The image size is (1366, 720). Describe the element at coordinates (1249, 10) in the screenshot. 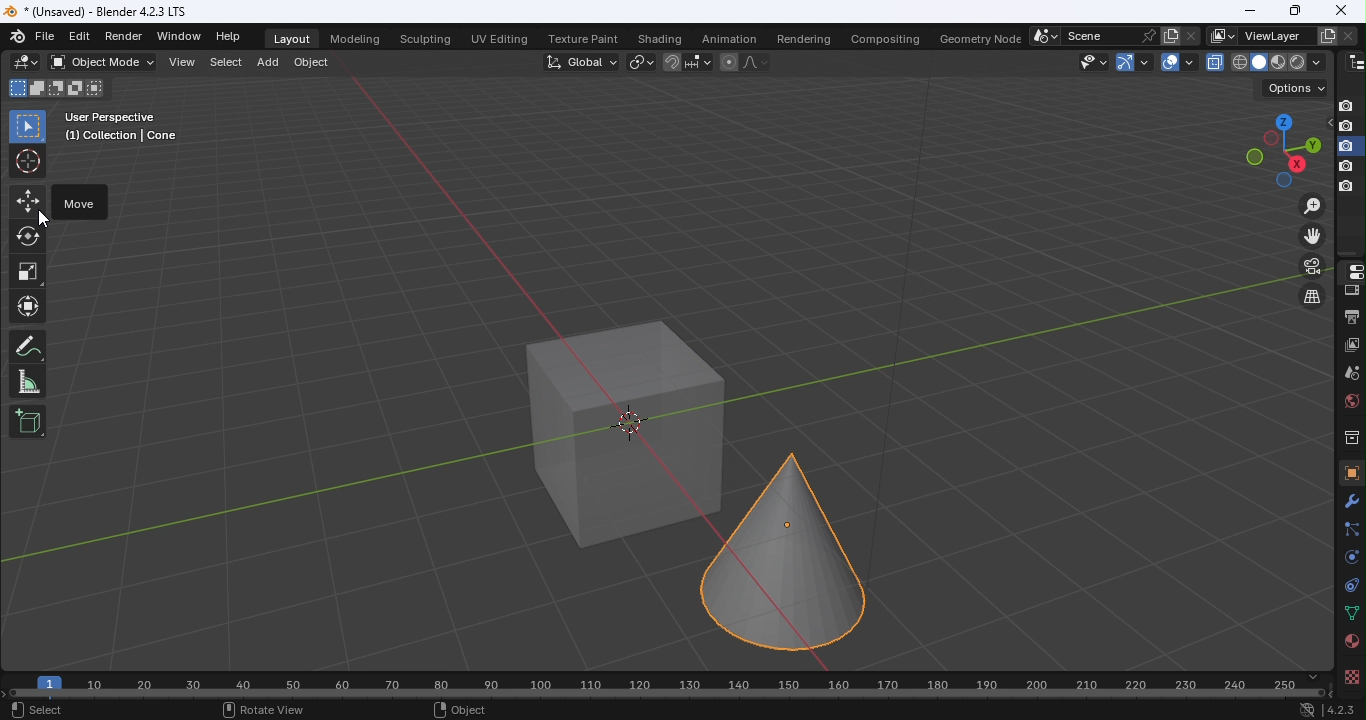

I see `Minimize` at that location.